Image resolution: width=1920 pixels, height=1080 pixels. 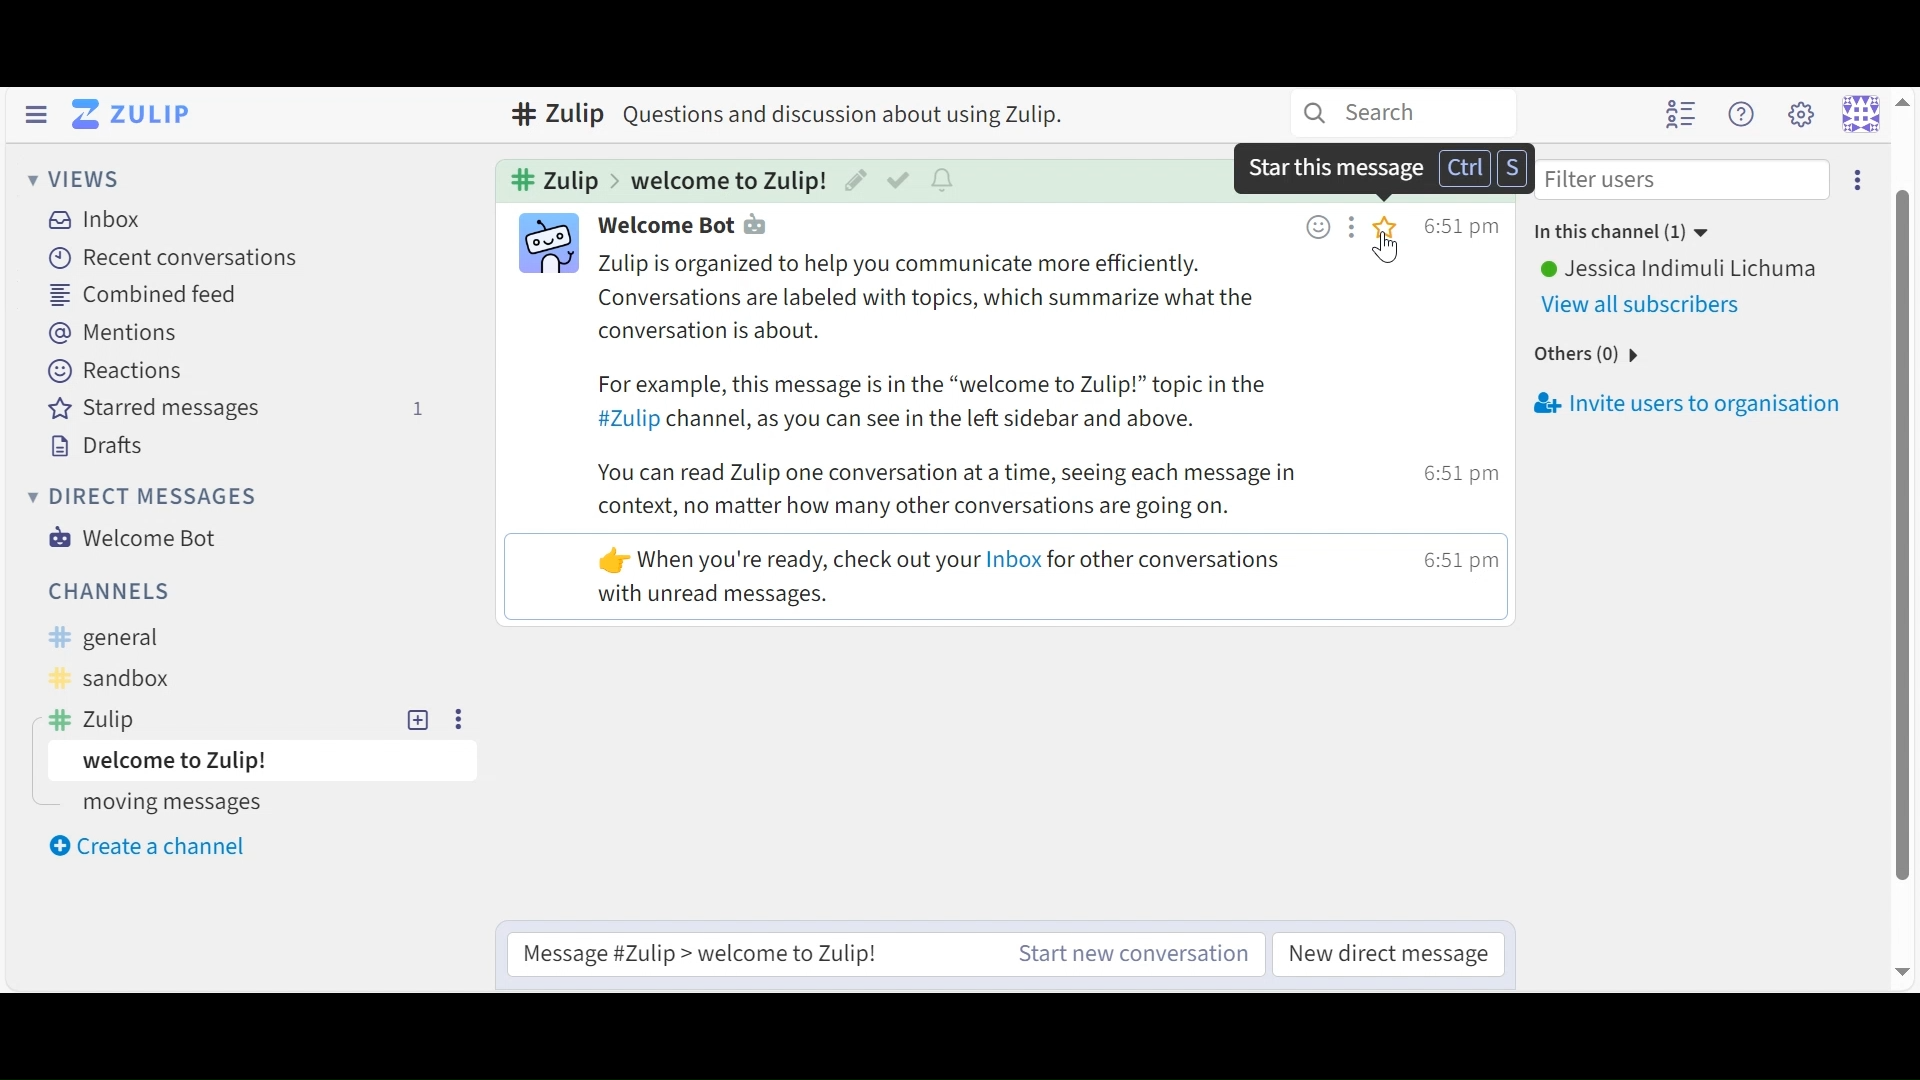 What do you see at coordinates (1389, 952) in the screenshot?
I see `New Direct Message` at bounding box center [1389, 952].